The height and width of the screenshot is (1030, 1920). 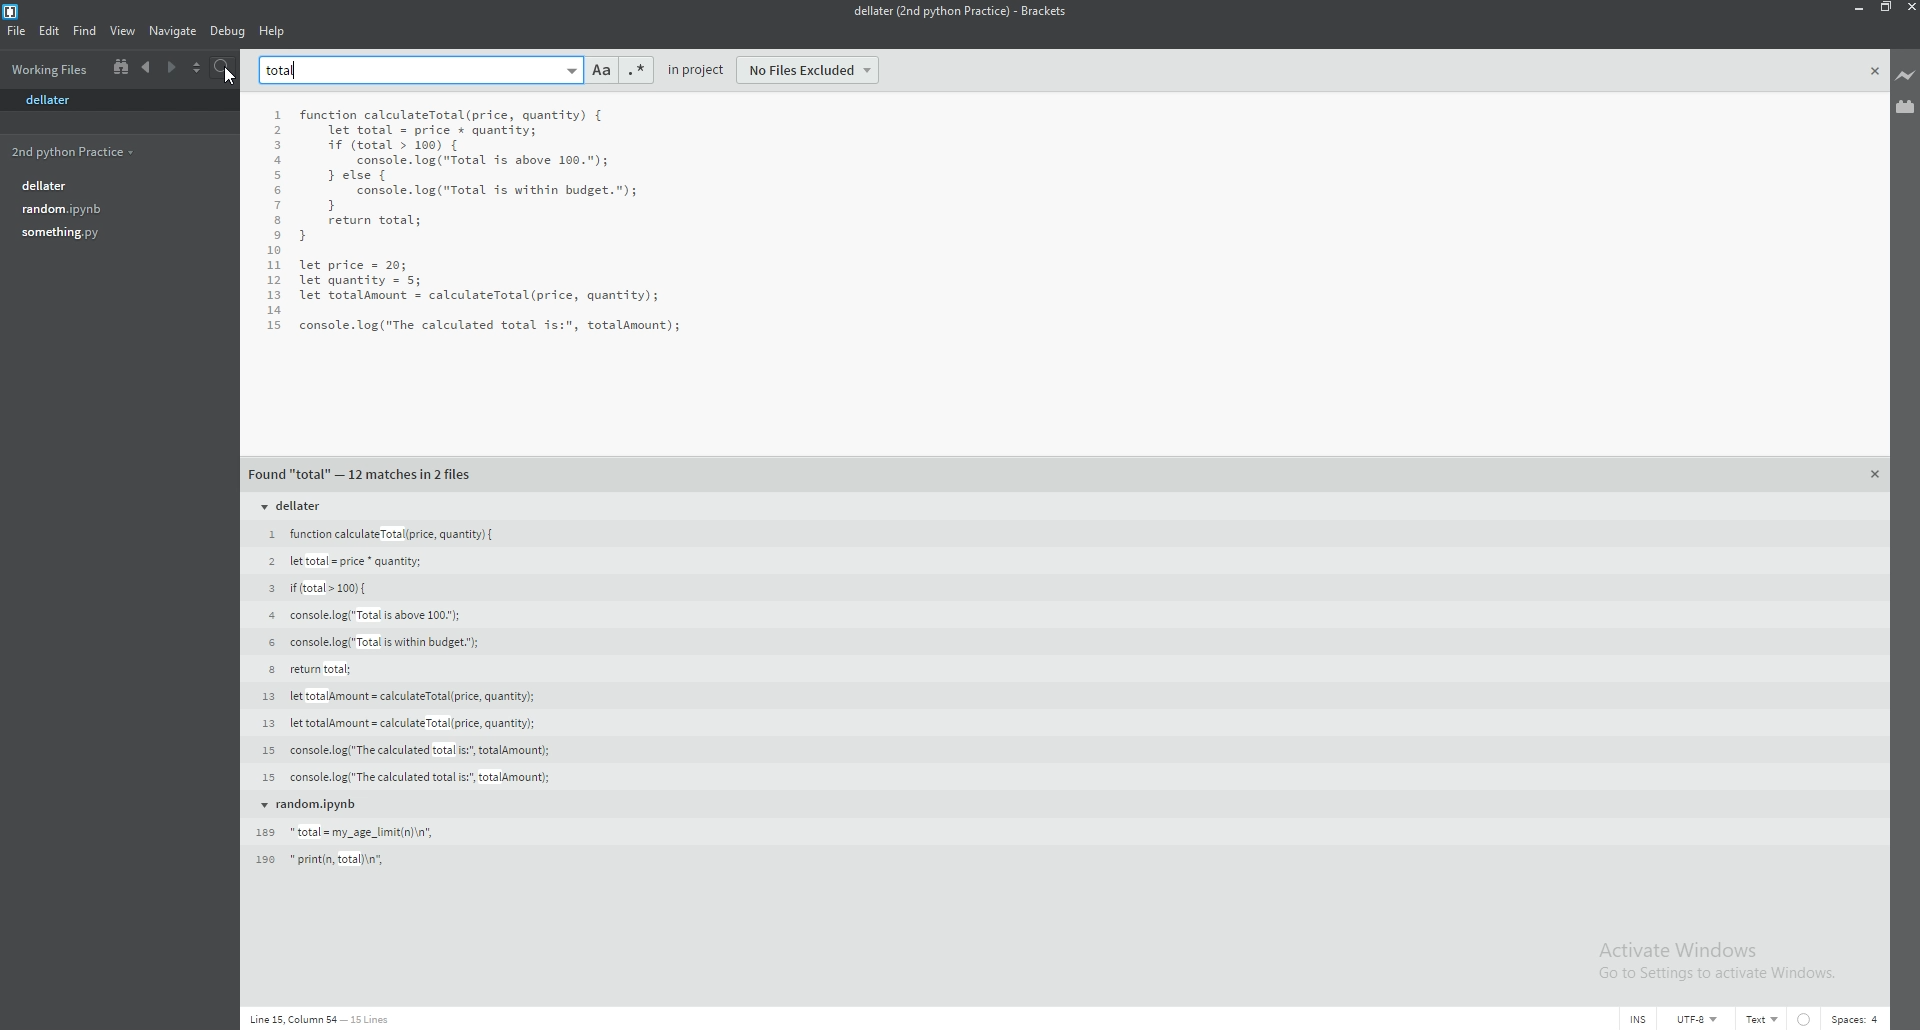 What do you see at coordinates (1904, 77) in the screenshot?
I see `live preview` at bounding box center [1904, 77].